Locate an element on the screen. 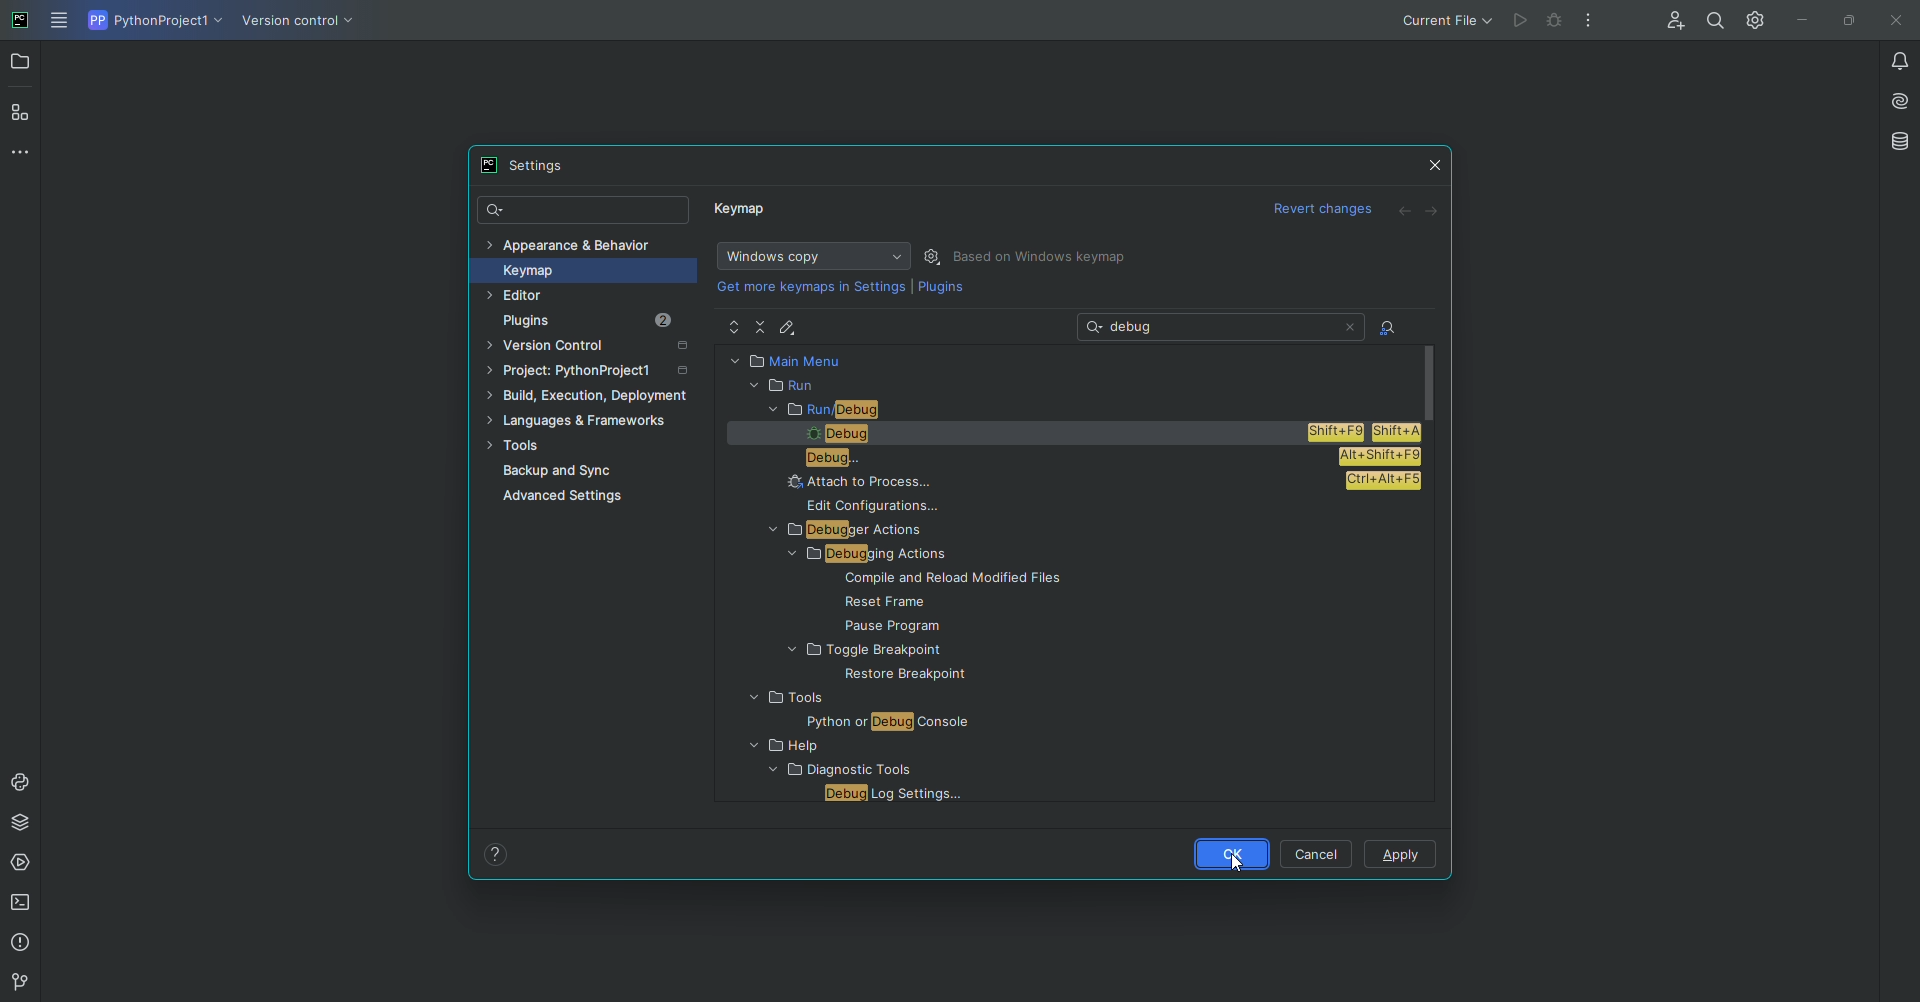 The width and height of the screenshot is (1920, 1002). Back is located at coordinates (1405, 212).